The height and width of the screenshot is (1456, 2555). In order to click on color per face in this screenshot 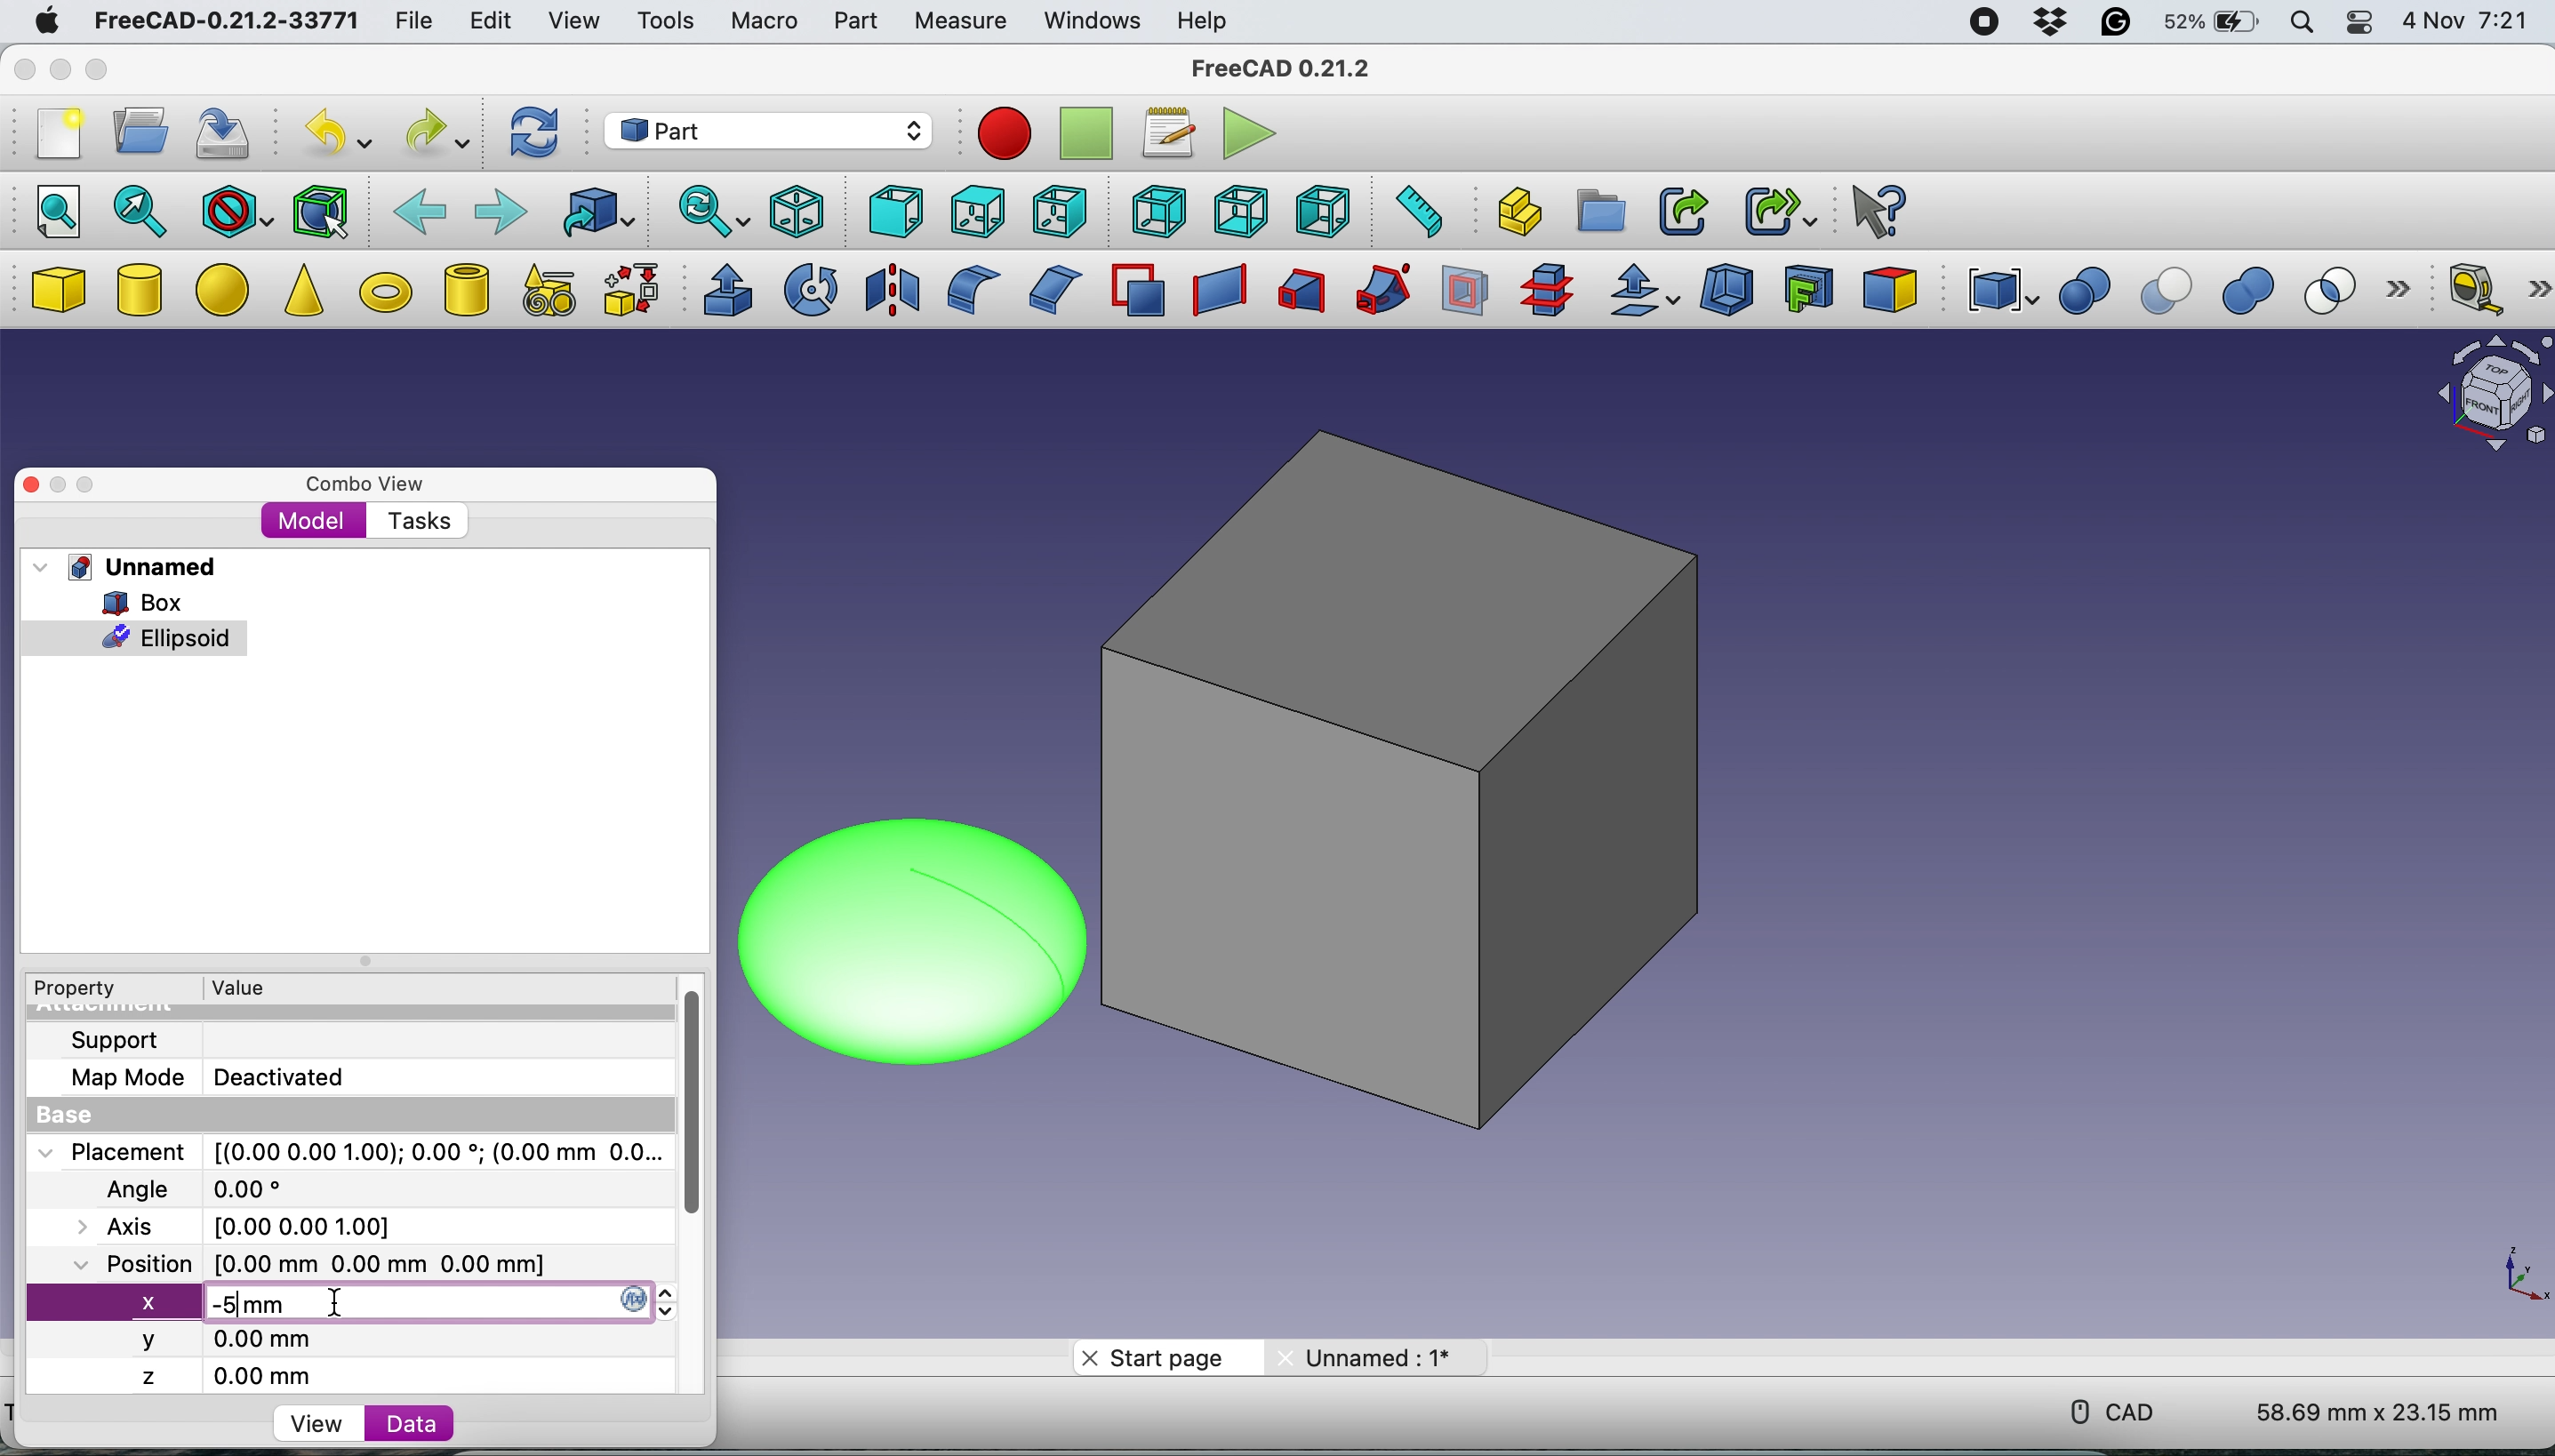, I will do `click(1891, 288)`.